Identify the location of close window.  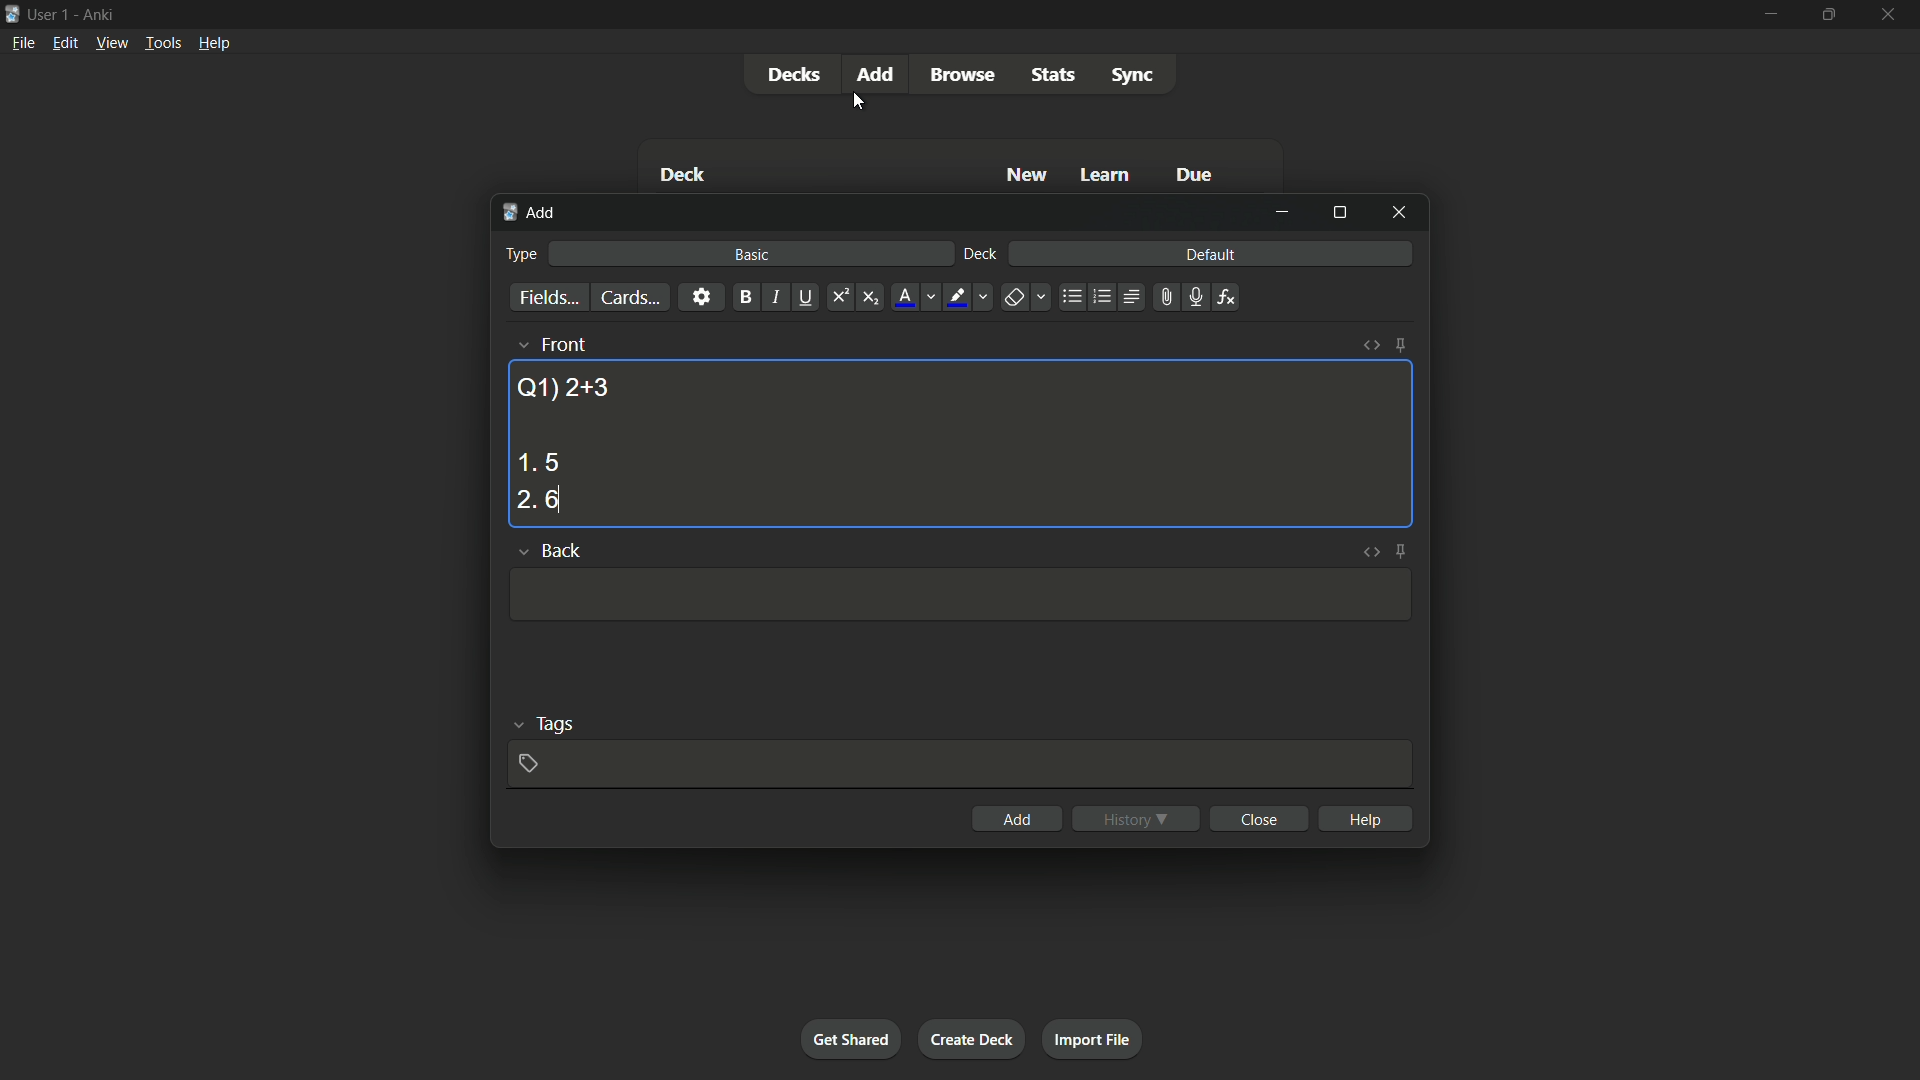
(1400, 211).